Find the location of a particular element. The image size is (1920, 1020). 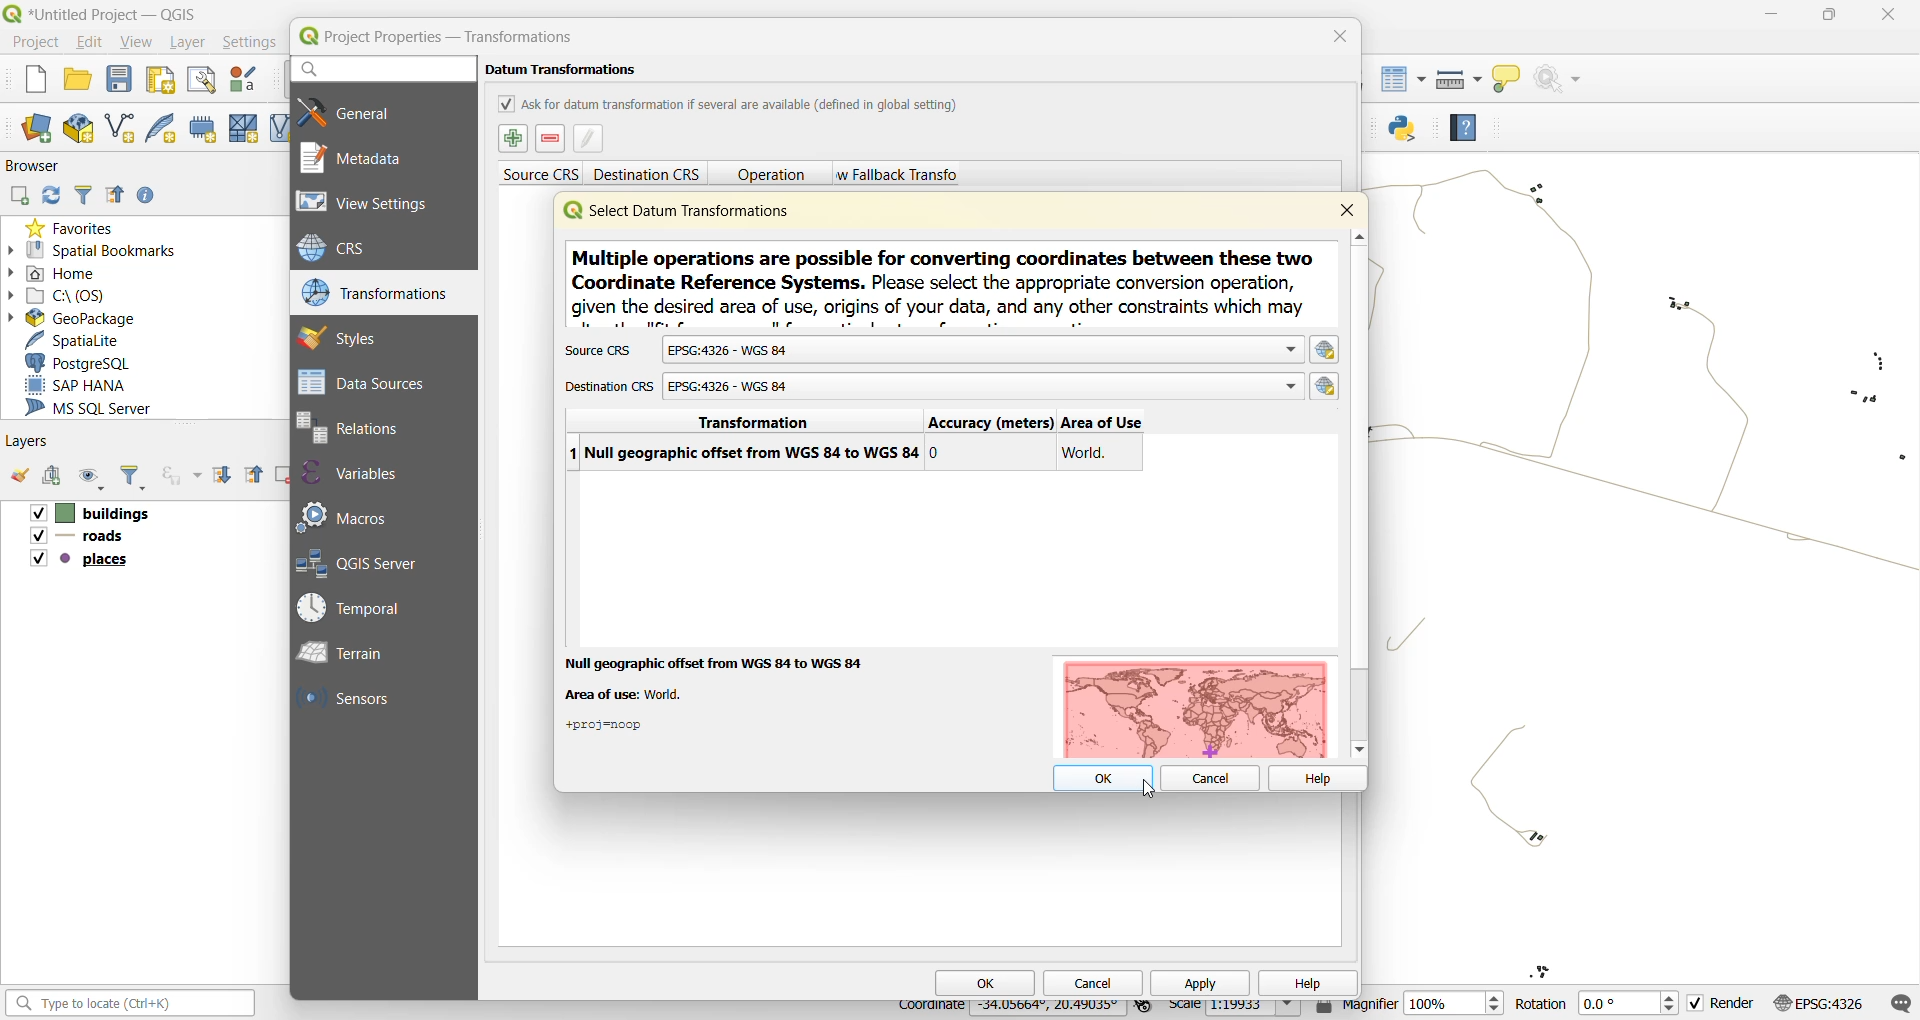

render is located at coordinates (1726, 1003).